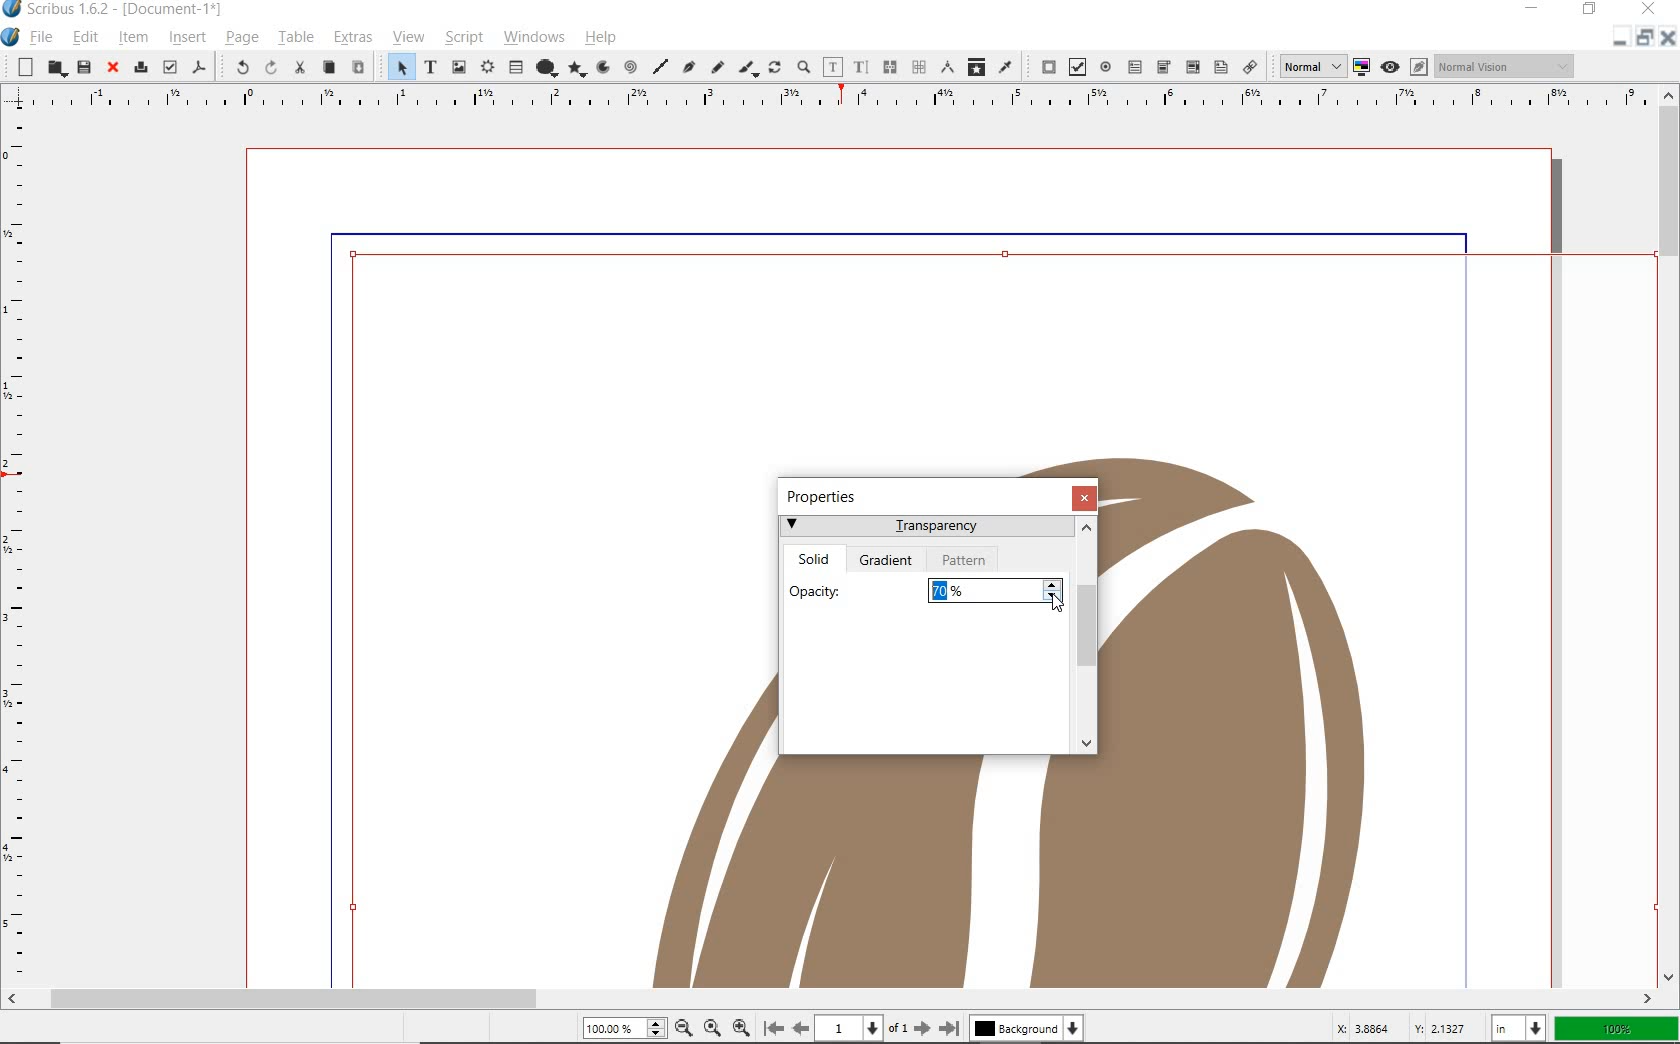 The height and width of the screenshot is (1044, 1680). What do you see at coordinates (1617, 1031) in the screenshot?
I see `zoom factor` at bounding box center [1617, 1031].